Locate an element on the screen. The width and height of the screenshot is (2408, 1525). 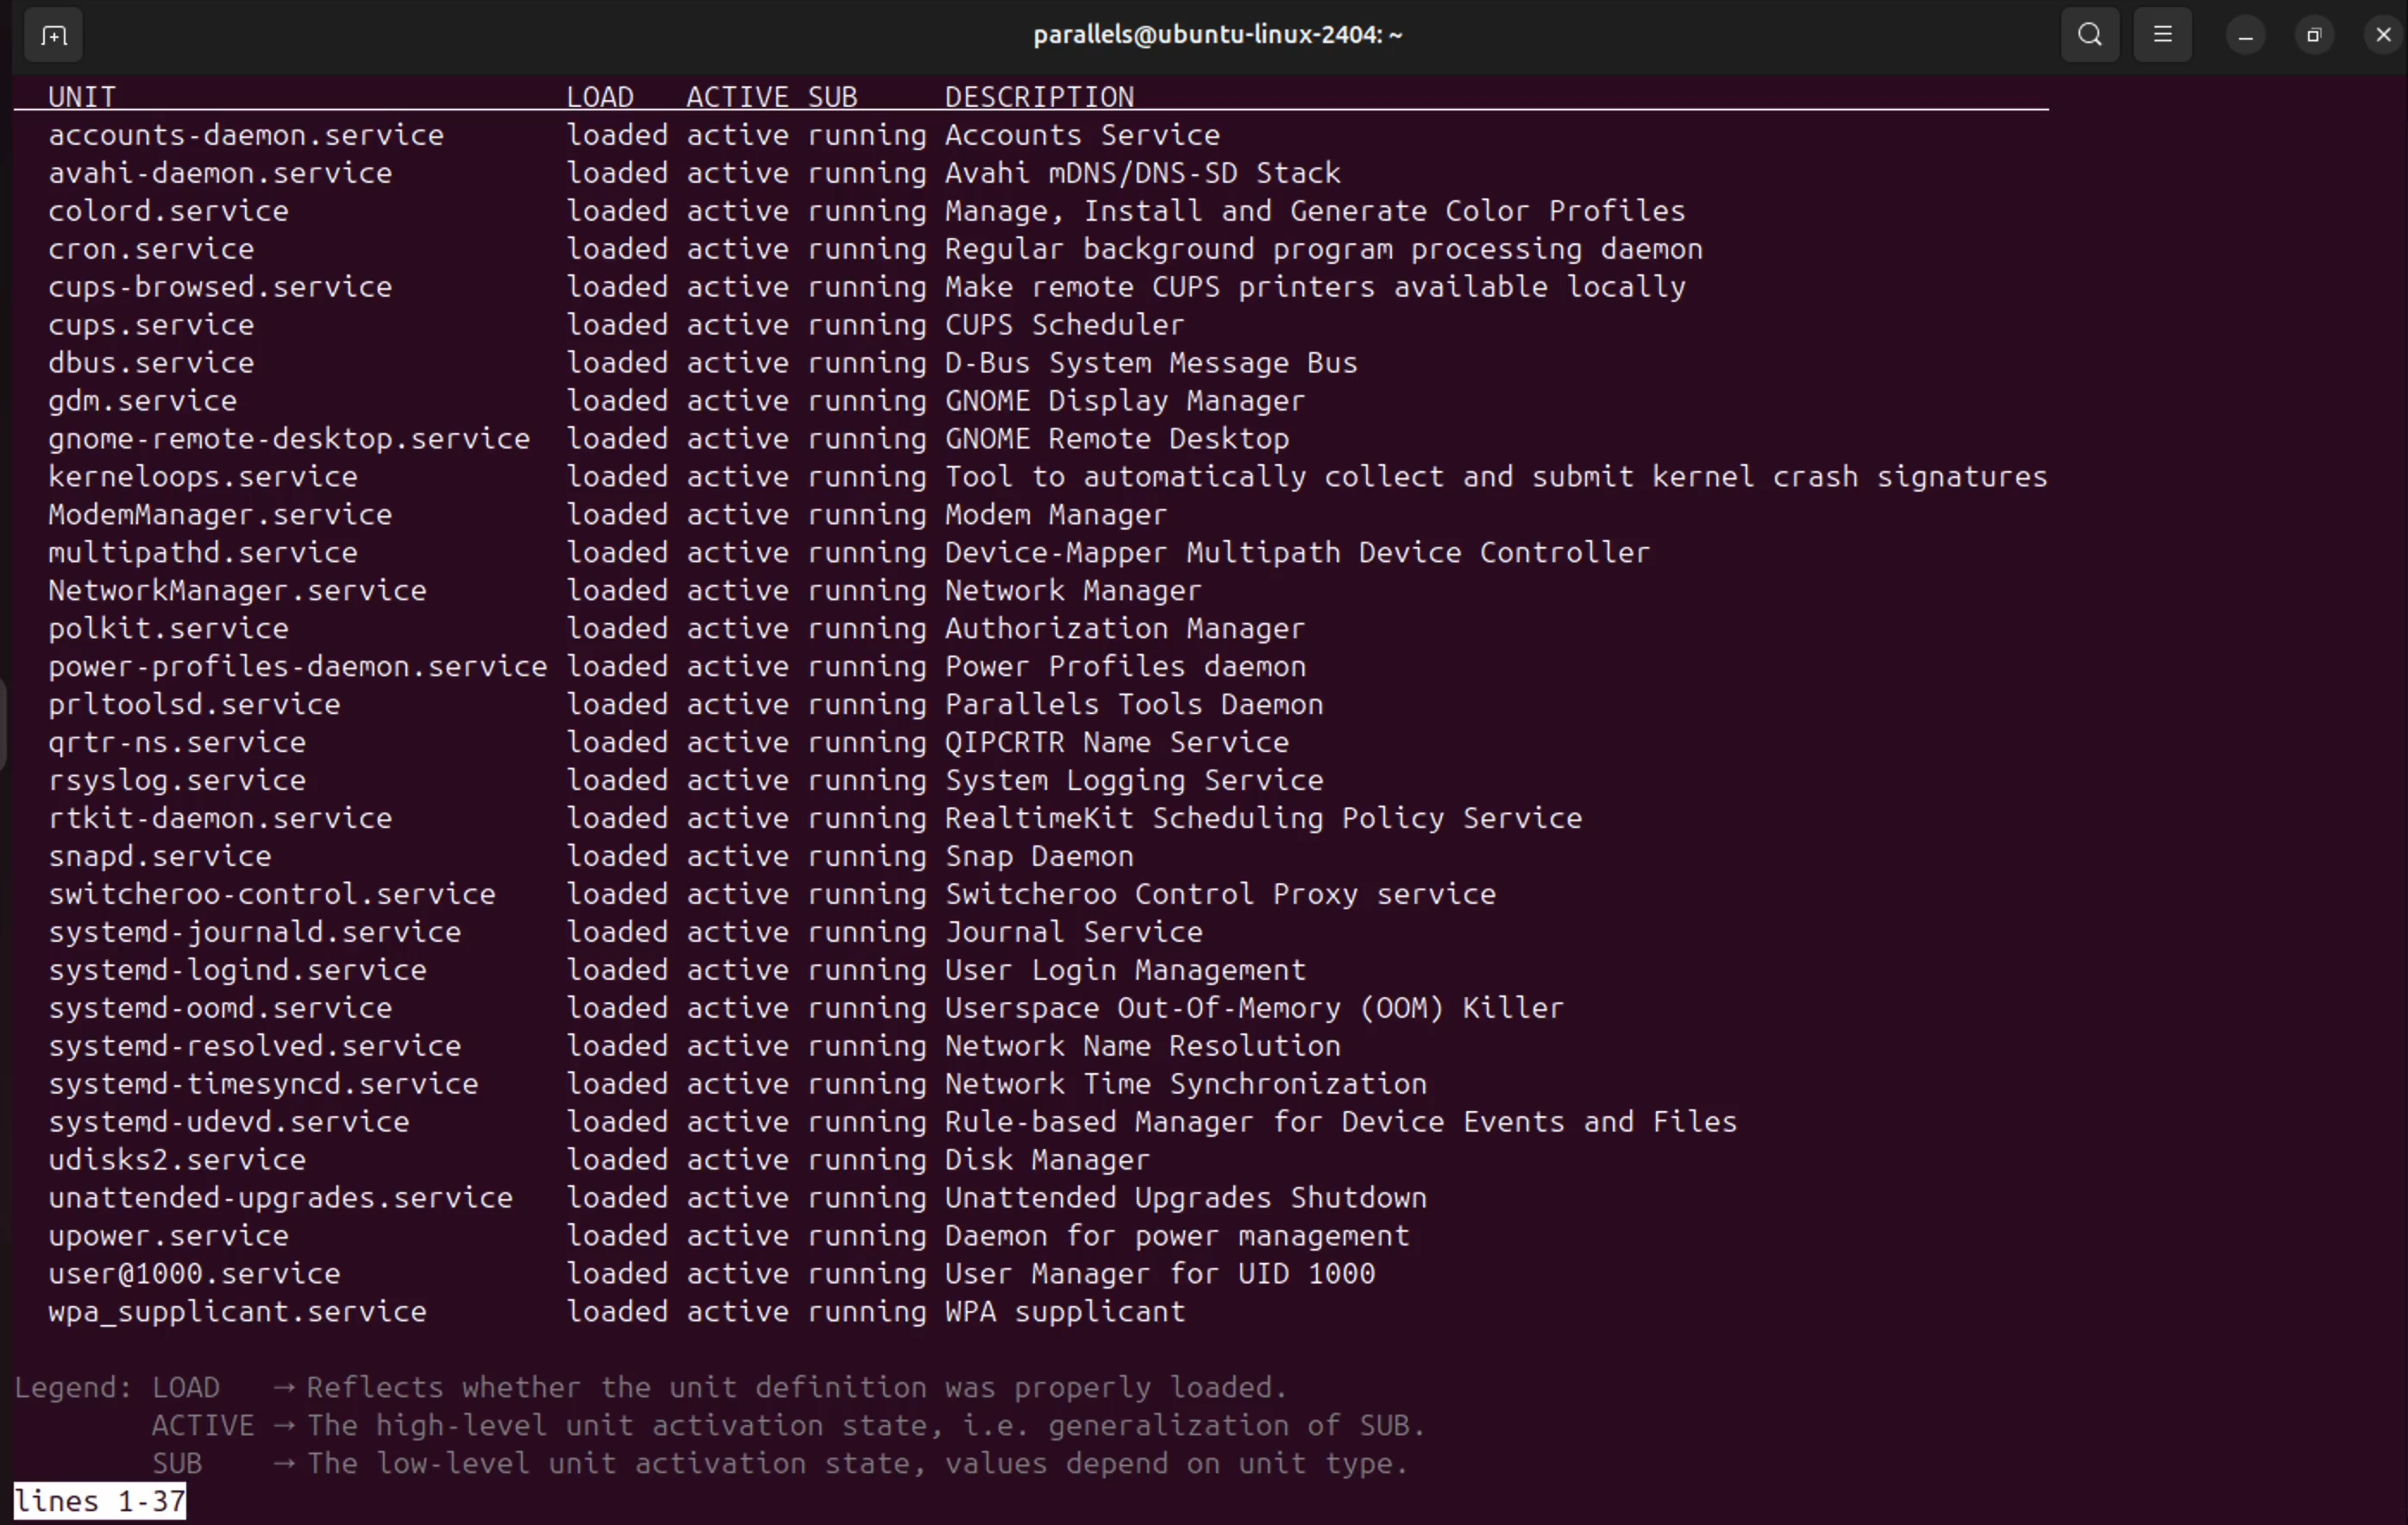
loaded is located at coordinates (618, 517).